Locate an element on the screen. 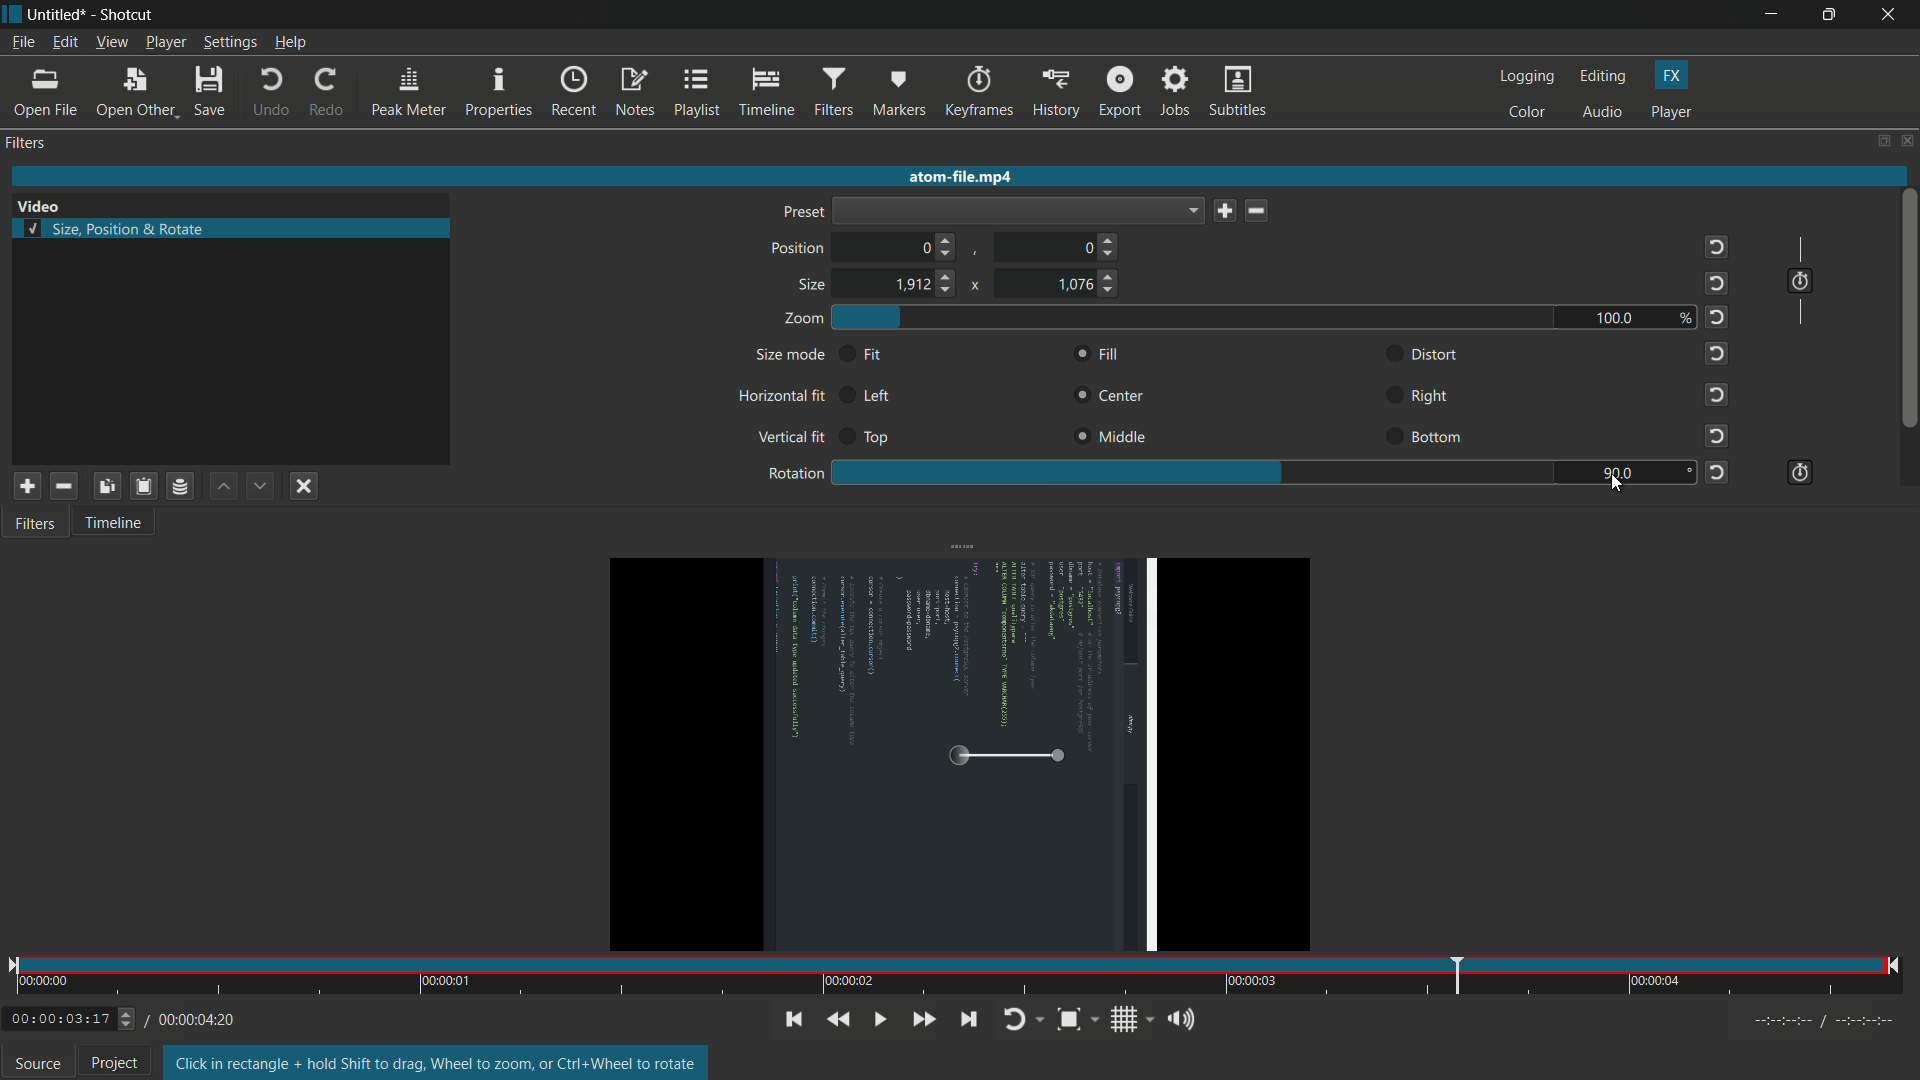  move filter up is located at coordinates (224, 487).